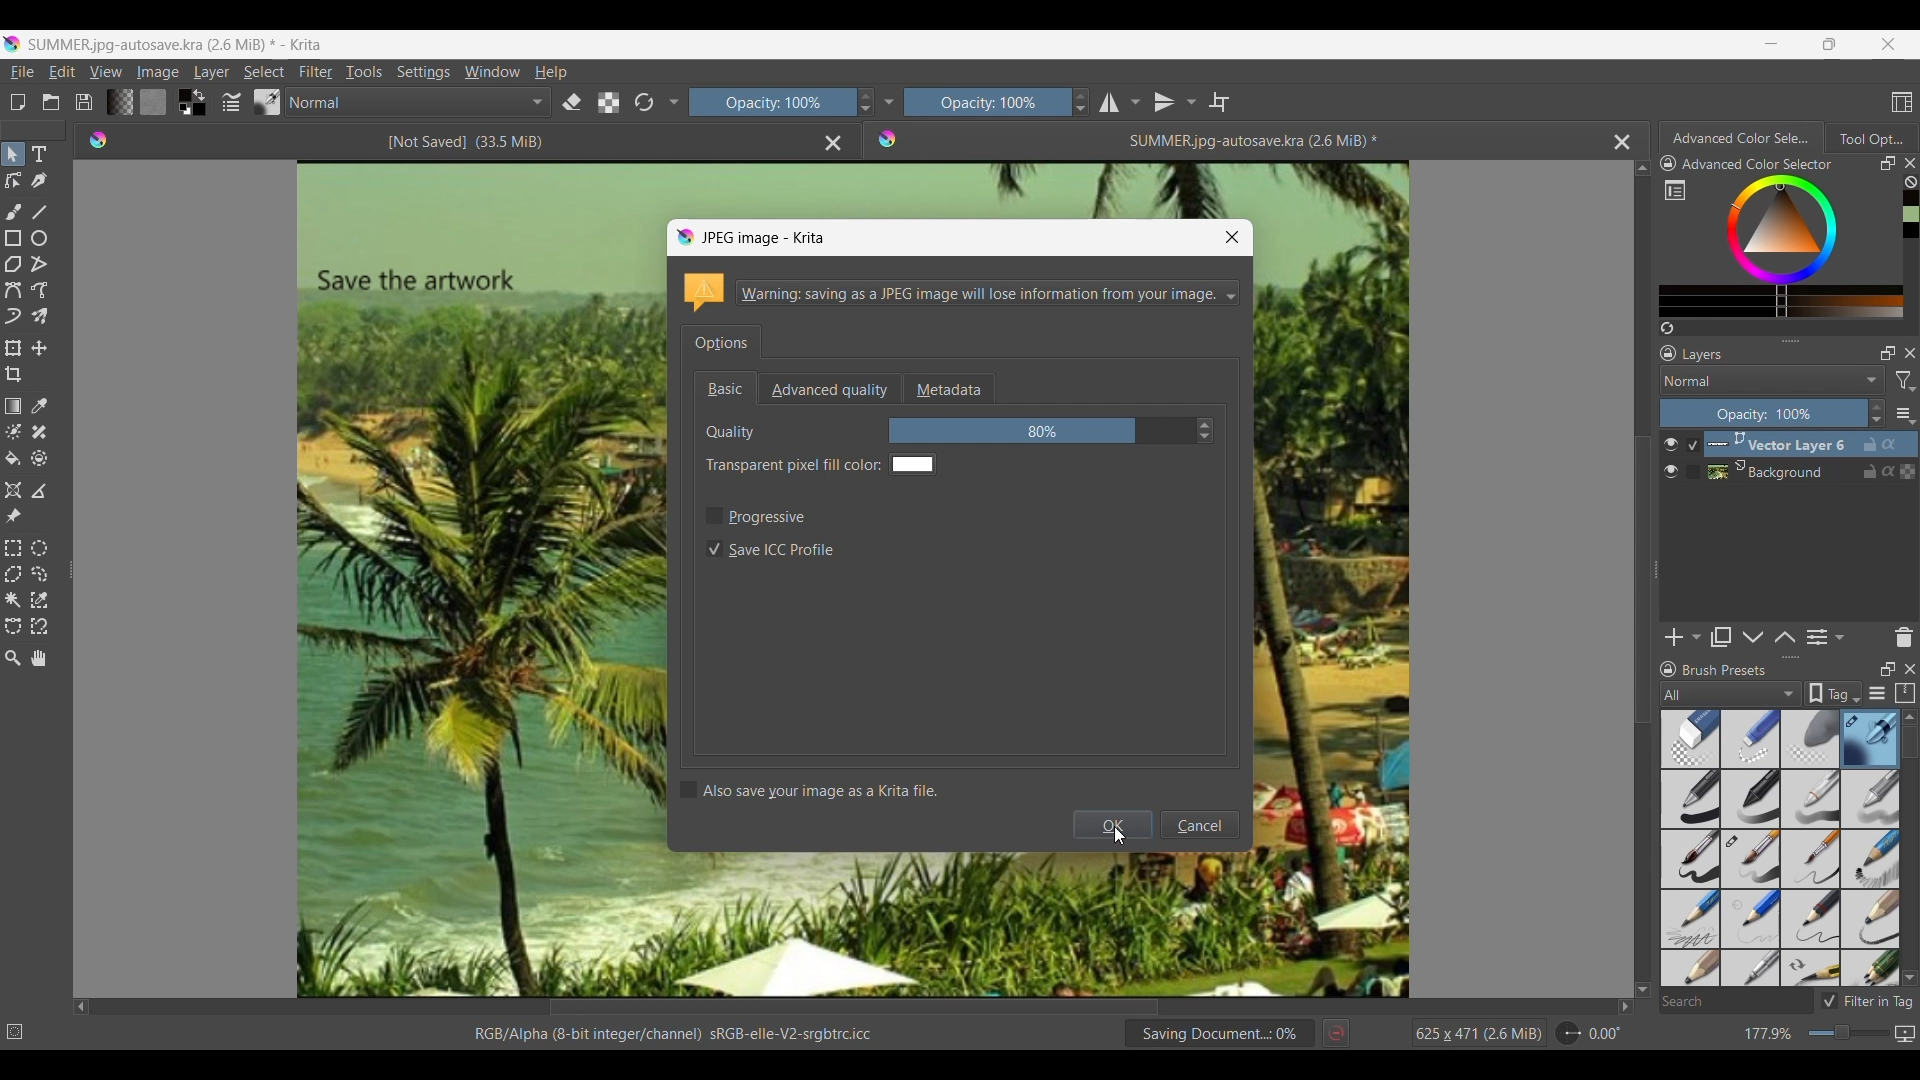 The image size is (1920, 1080). Describe the element at coordinates (51, 101) in the screenshot. I see `Open an existing document` at that location.